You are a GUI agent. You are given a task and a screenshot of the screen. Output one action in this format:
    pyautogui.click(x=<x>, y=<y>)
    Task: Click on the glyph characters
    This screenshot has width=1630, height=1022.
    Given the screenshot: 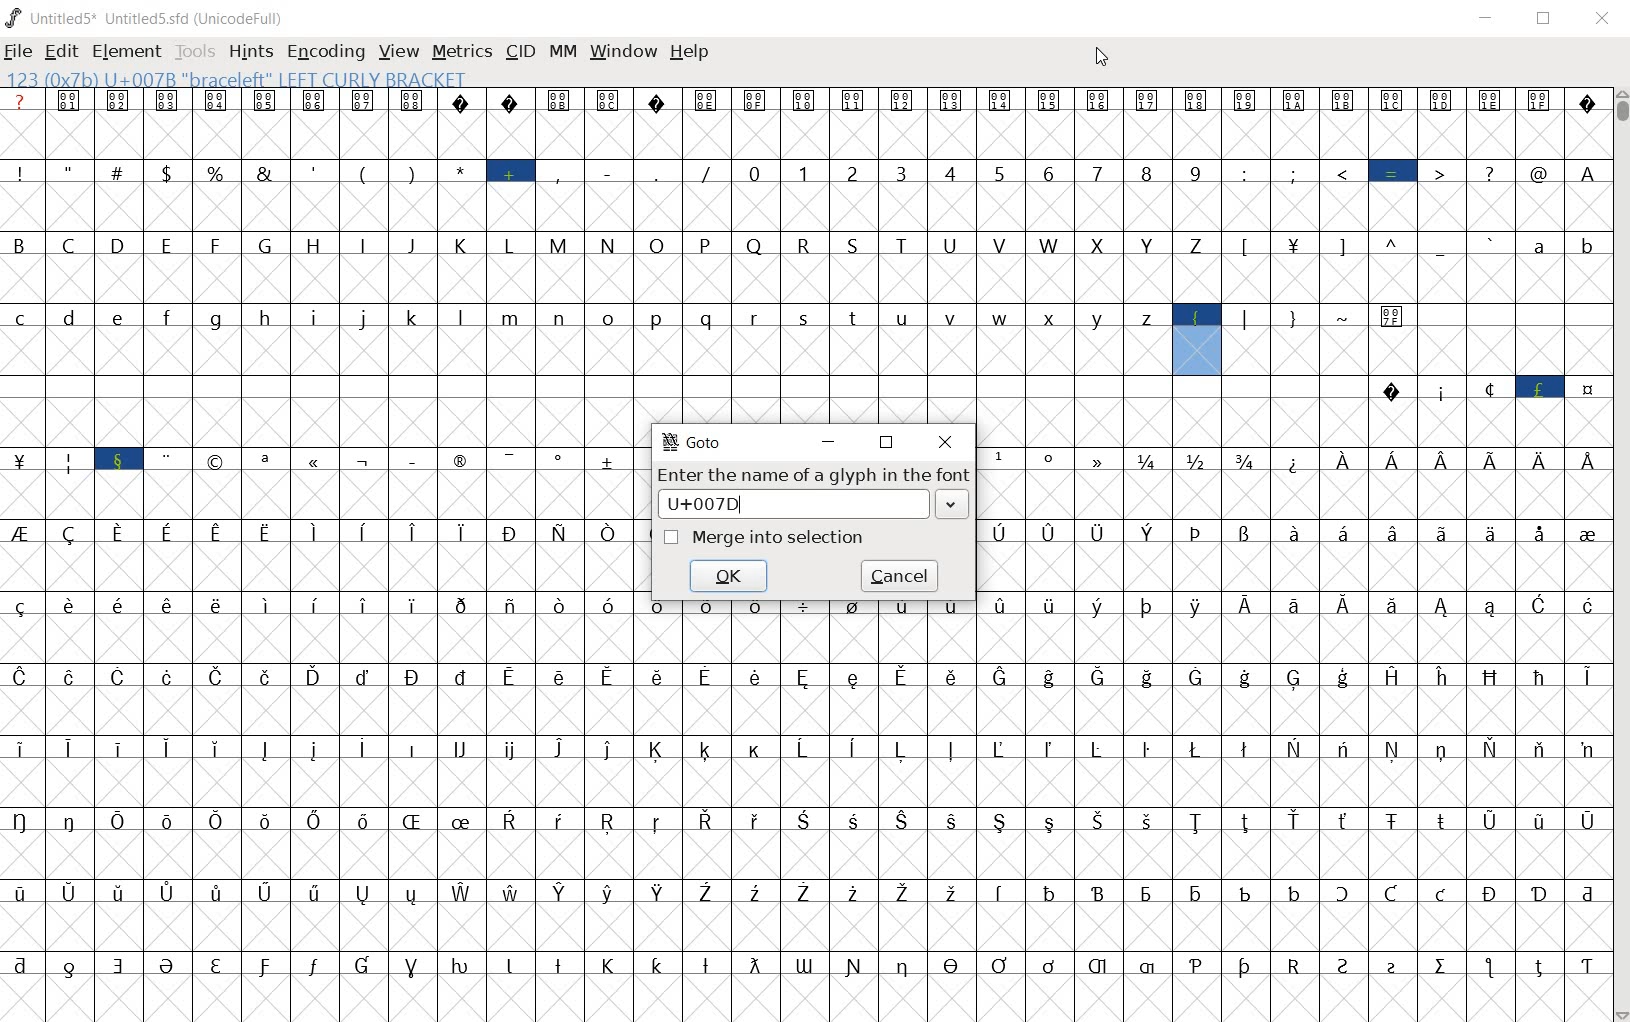 What is the action you would take?
    pyautogui.click(x=318, y=556)
    